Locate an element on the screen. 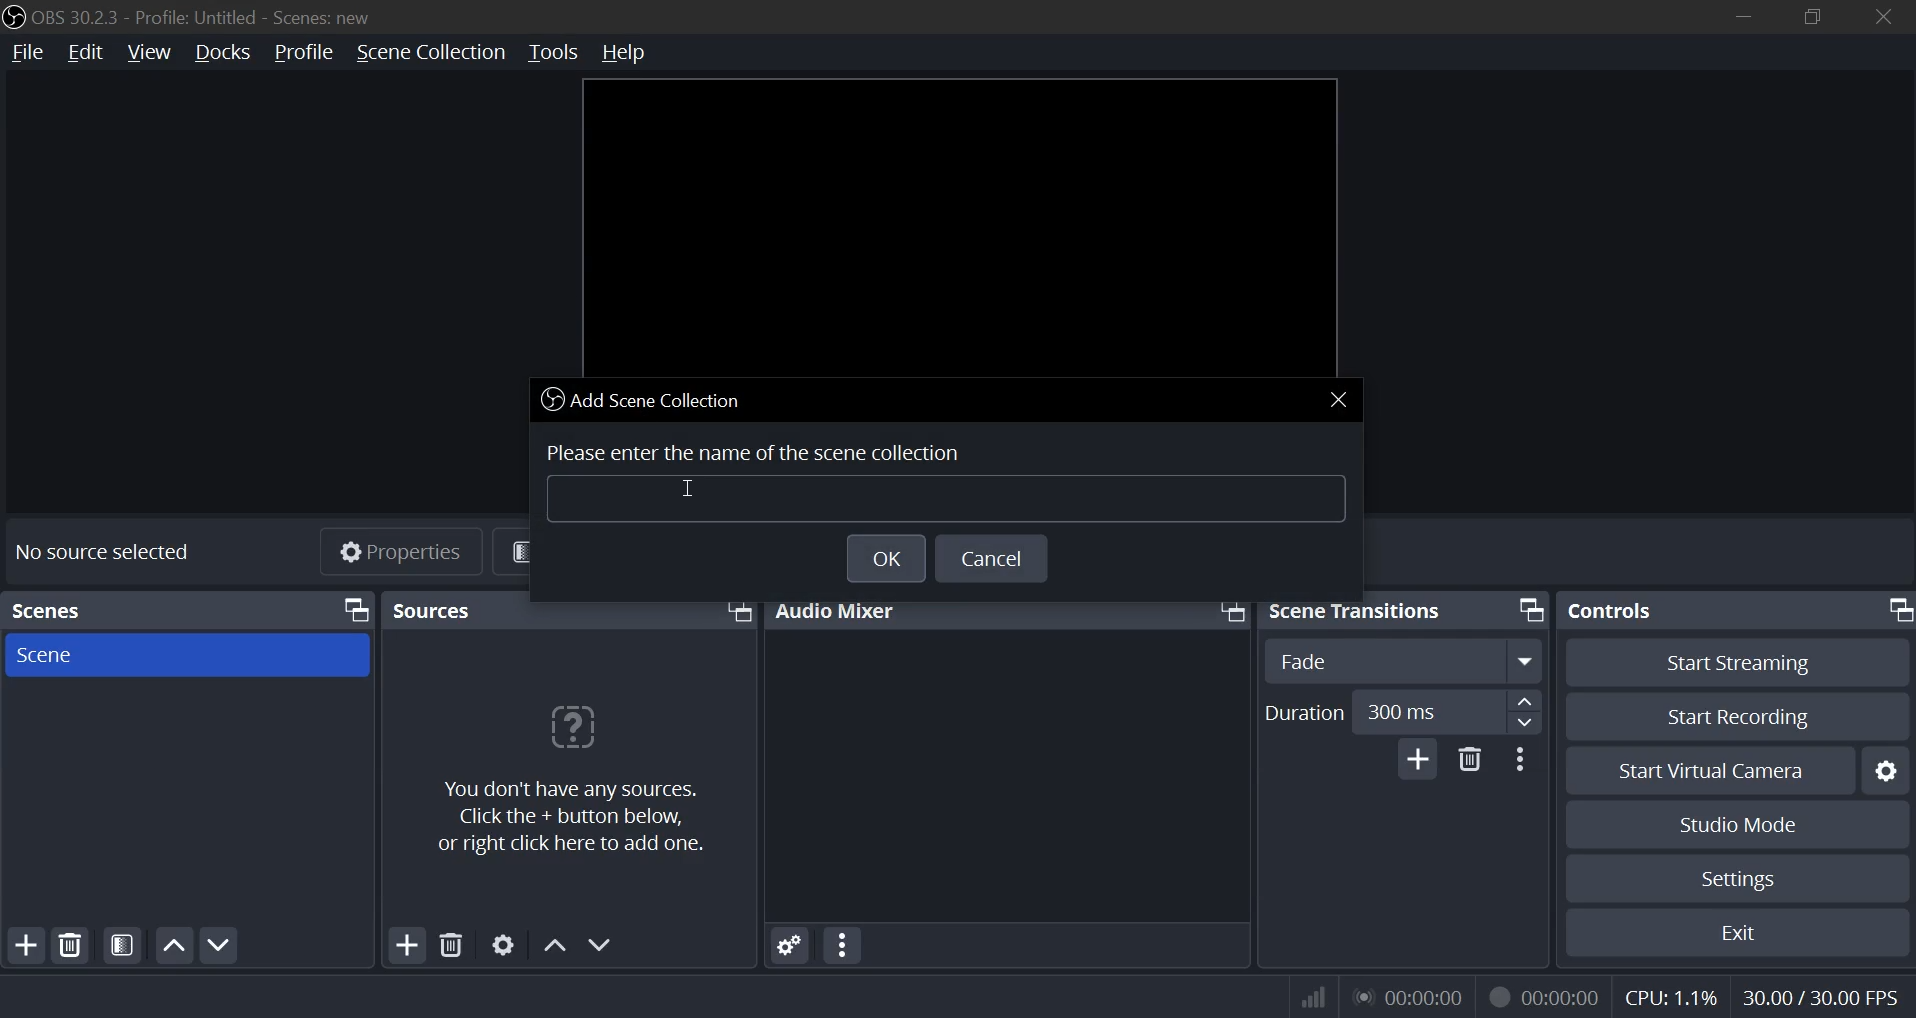 The image size is (1916, 1018). add scene collection is located at coordinates (646, 399).